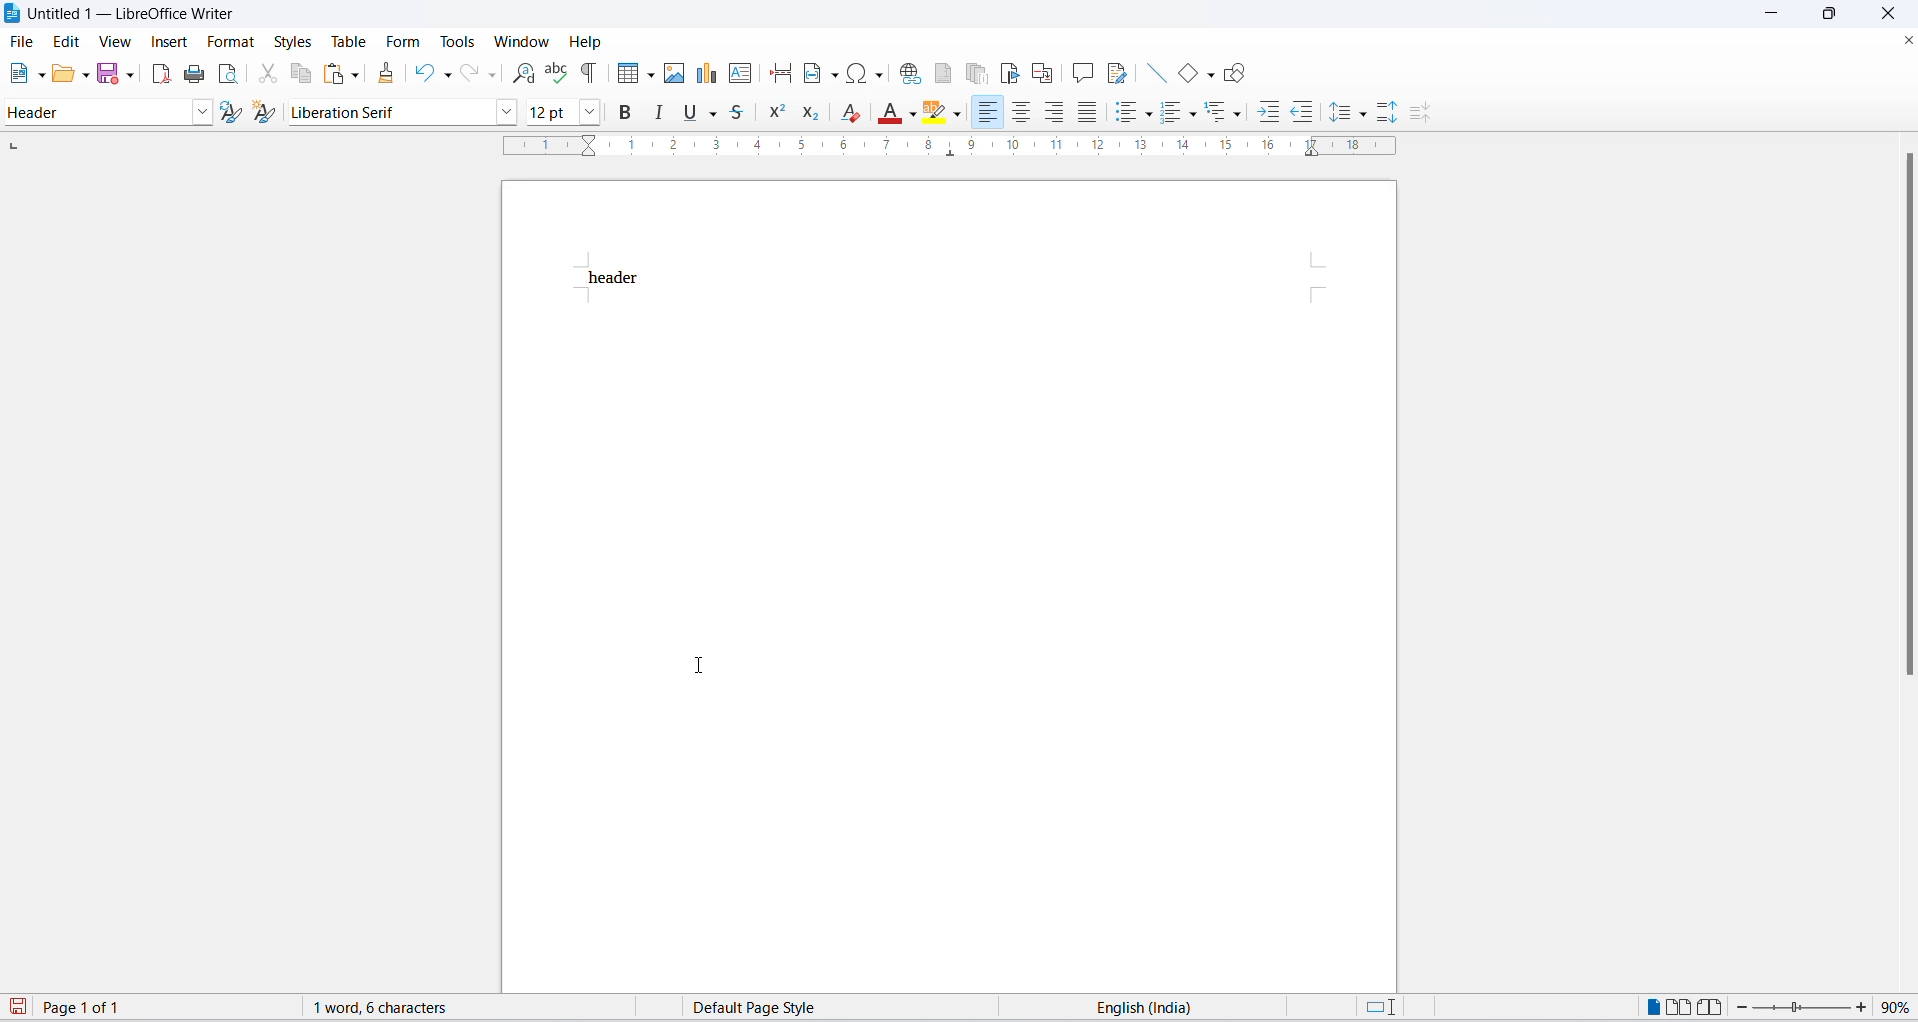 The width and height of the screenshot is (1918, 1022). I want to click on help, so click(582, 41).